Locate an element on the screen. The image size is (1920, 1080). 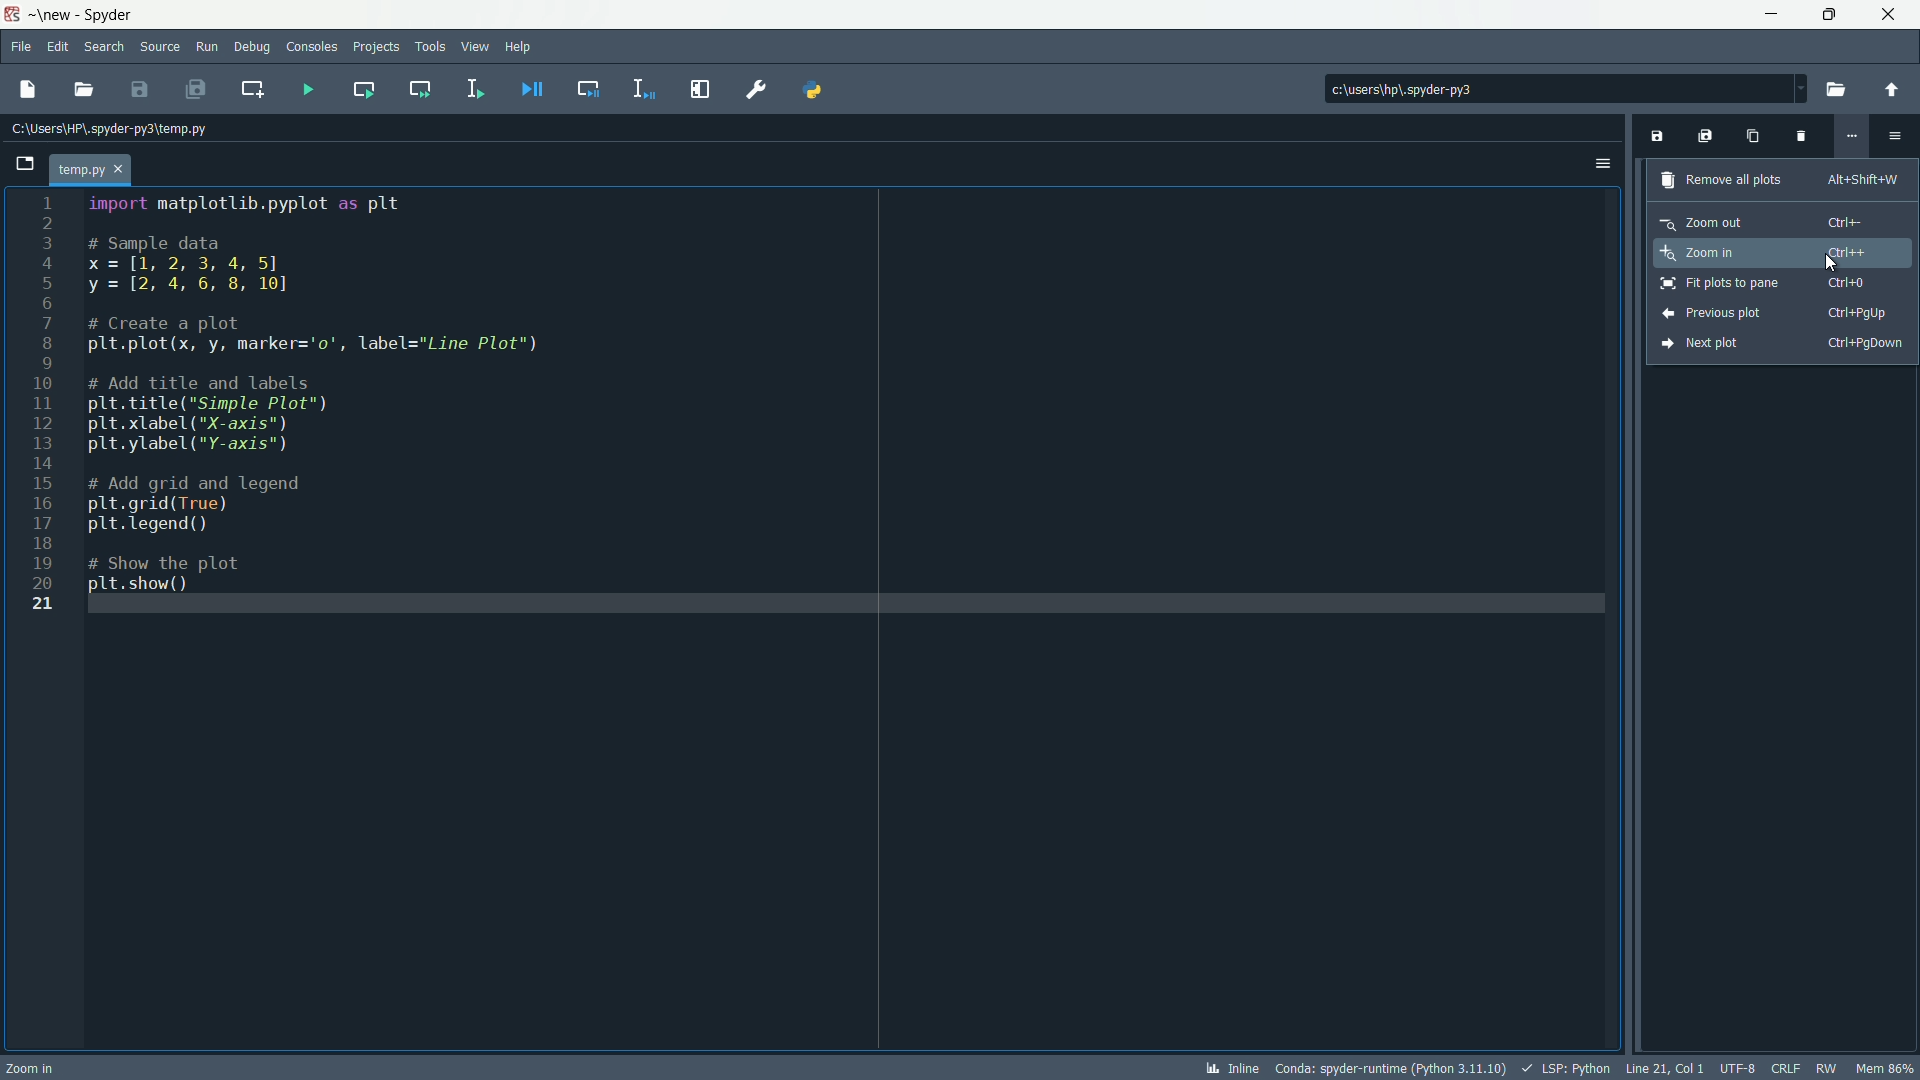
app name is located at coordinates (111, 13).